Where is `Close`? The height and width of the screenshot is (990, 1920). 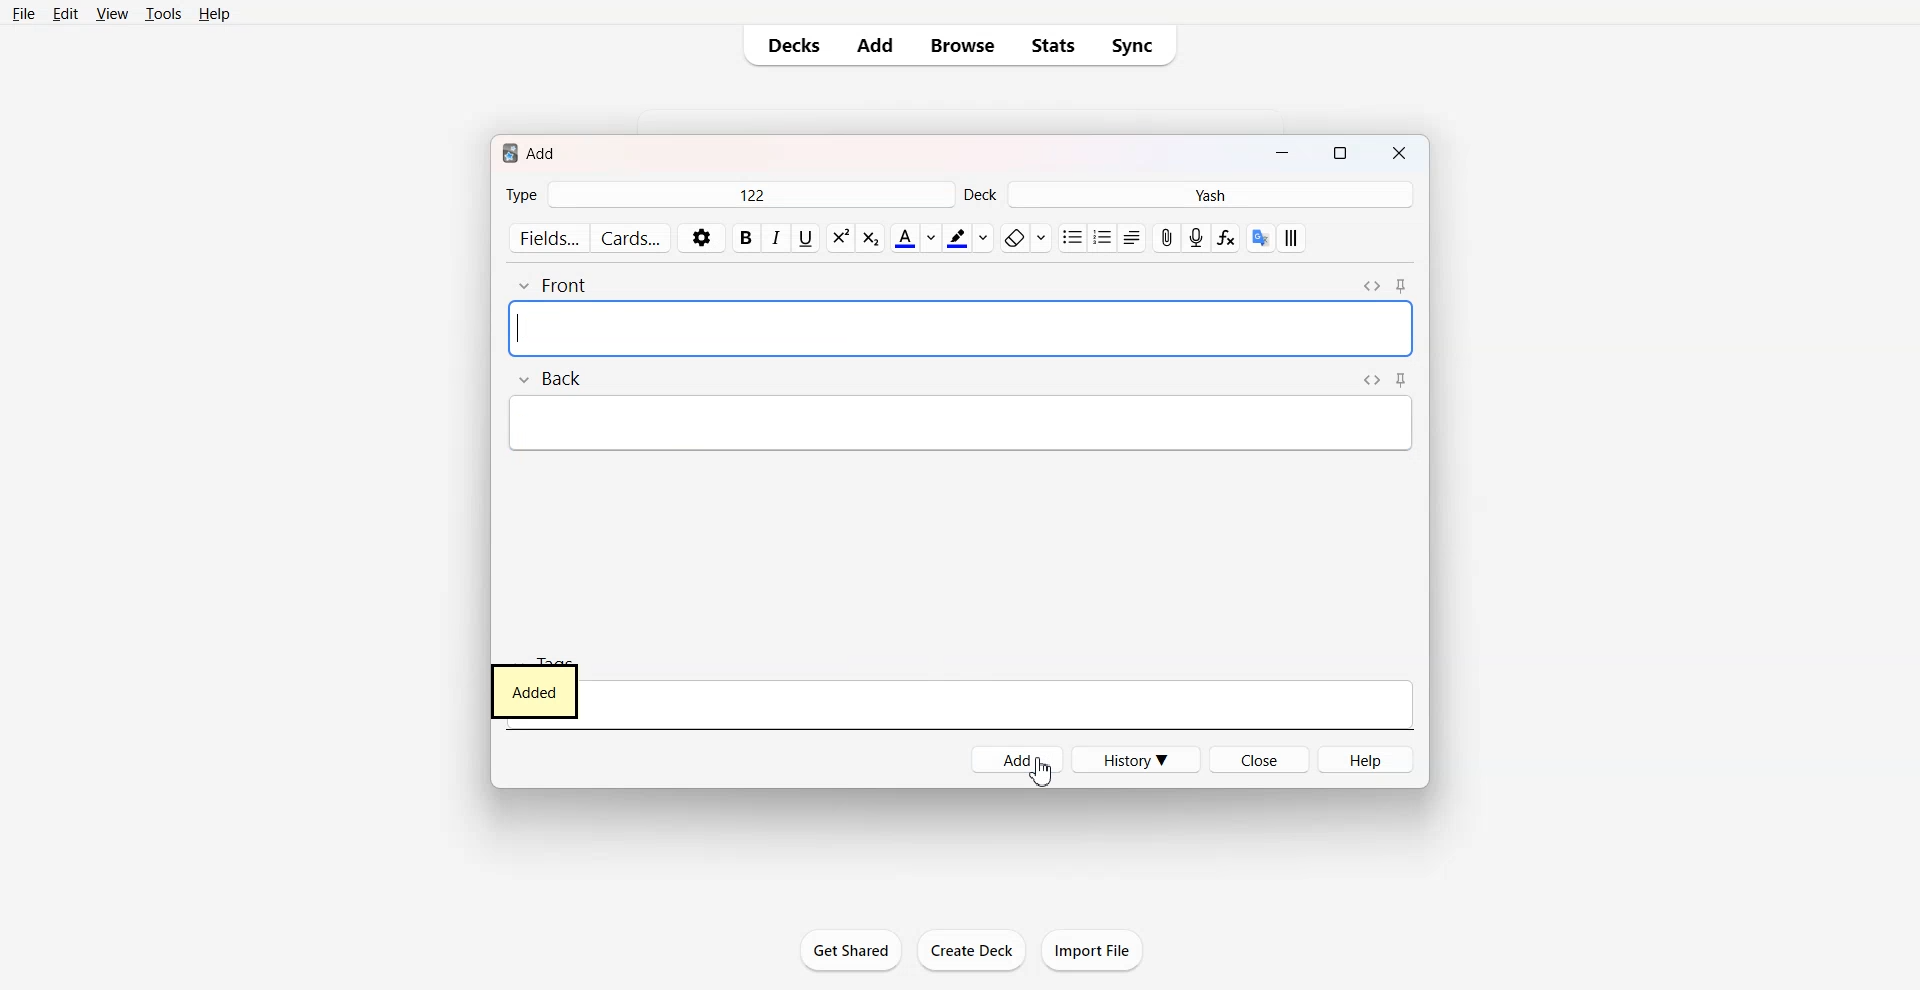 Close is located at coordinates (1402, 155).